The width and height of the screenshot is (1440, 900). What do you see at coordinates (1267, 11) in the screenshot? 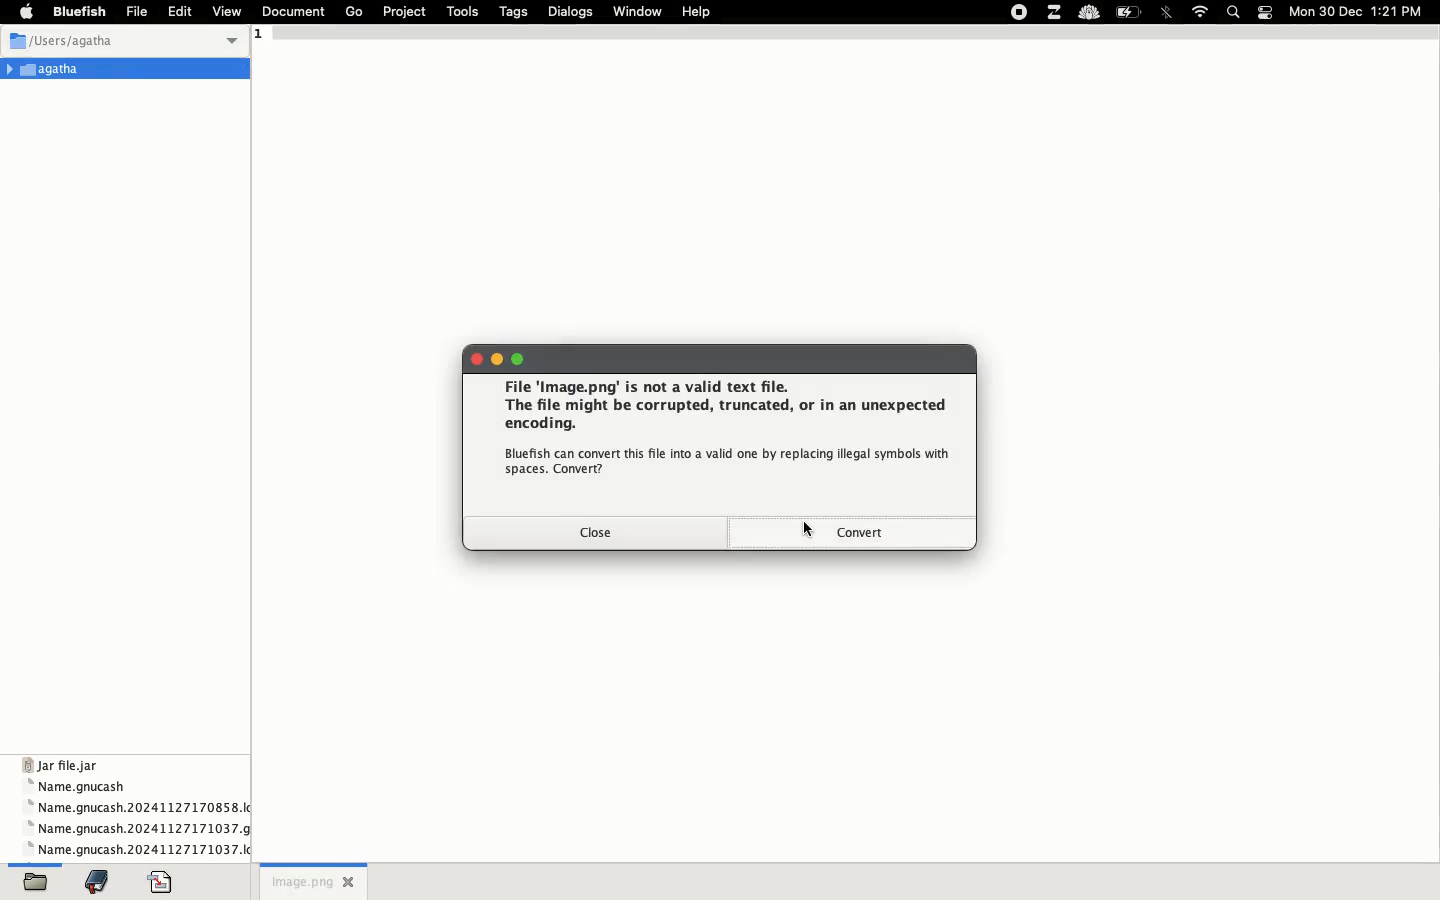
I see `notification` at bounding box center [1267, 11].